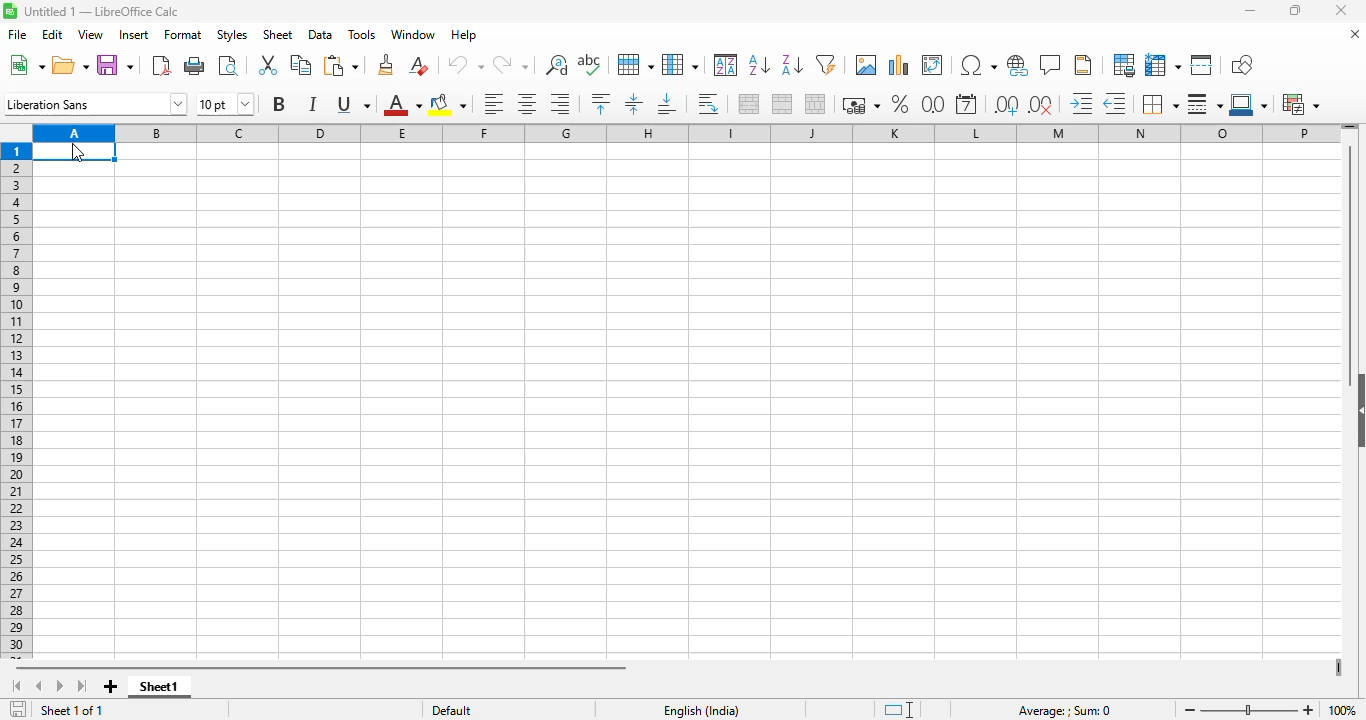 The image size is (1366, 720). Describe the element at coordinates (1250, 105) in the screenshot. I see `border color` at that location.